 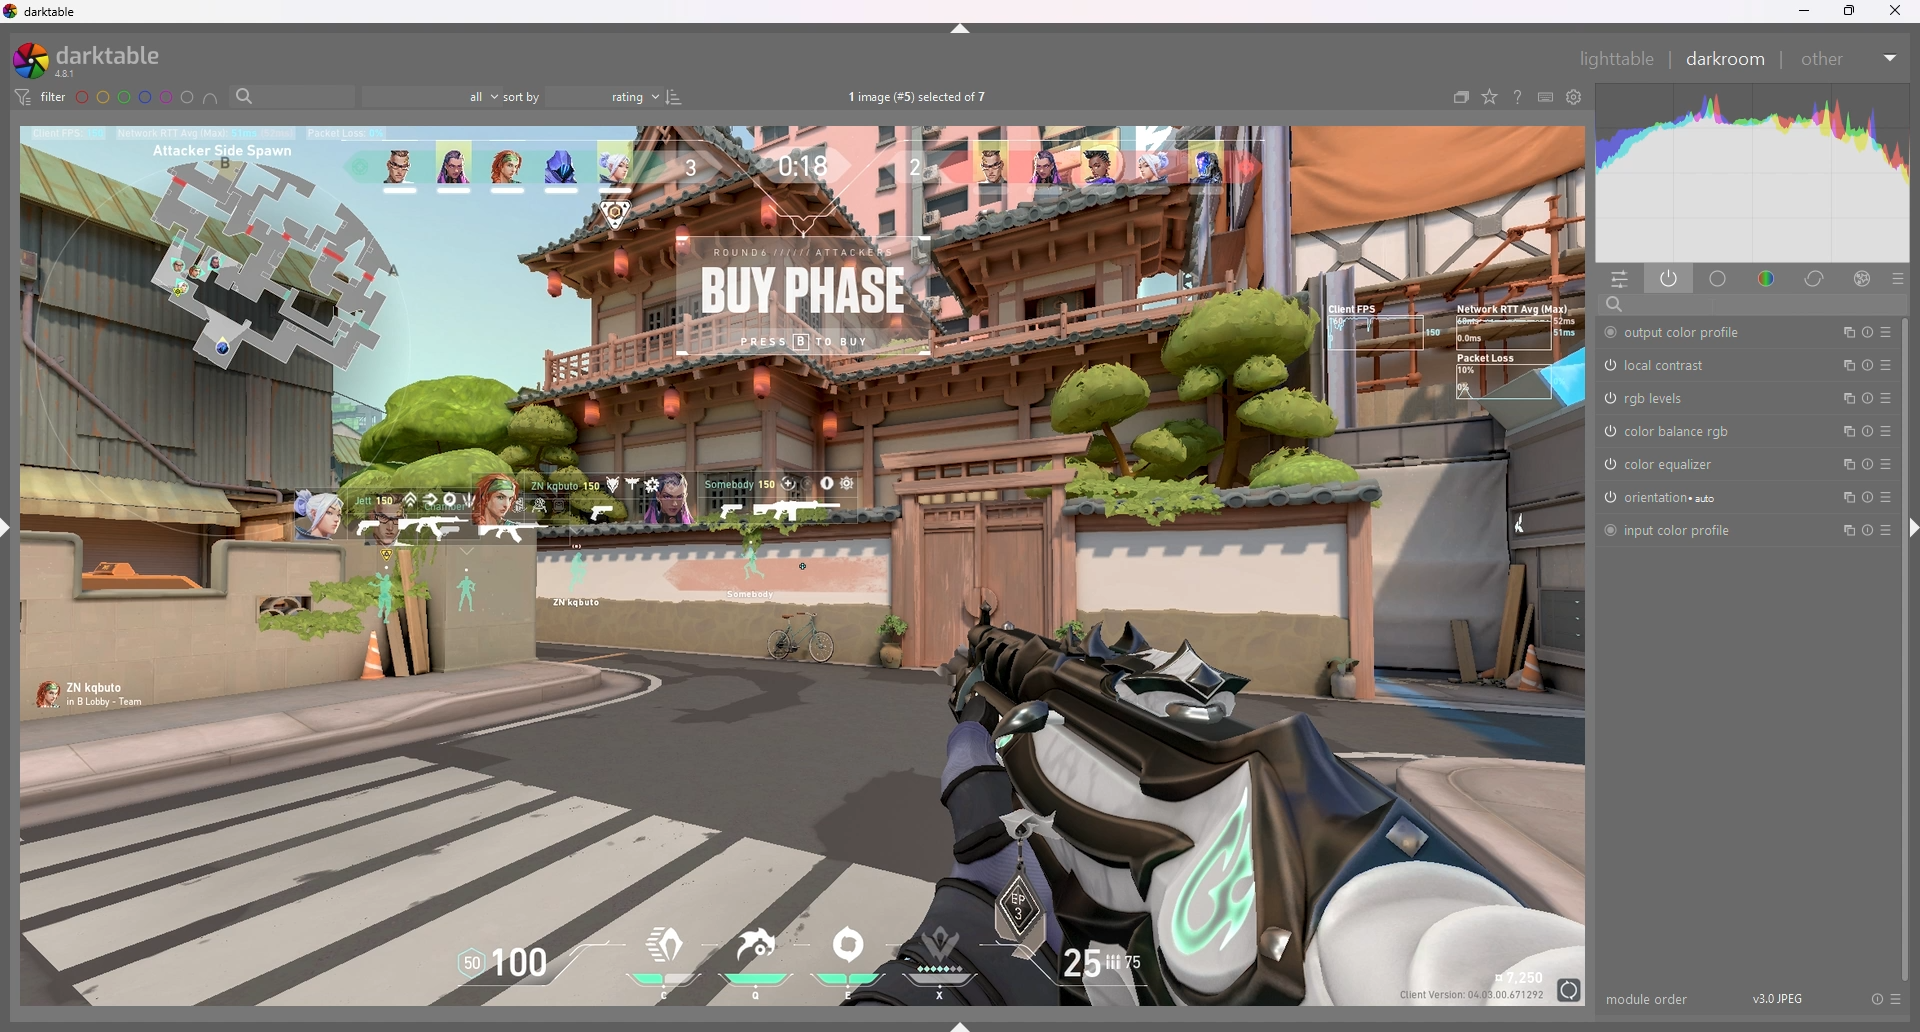 What do you see at coordinates (1867, 332) in the screenshot?
I see `reset` at bounding box center [1867, 332].